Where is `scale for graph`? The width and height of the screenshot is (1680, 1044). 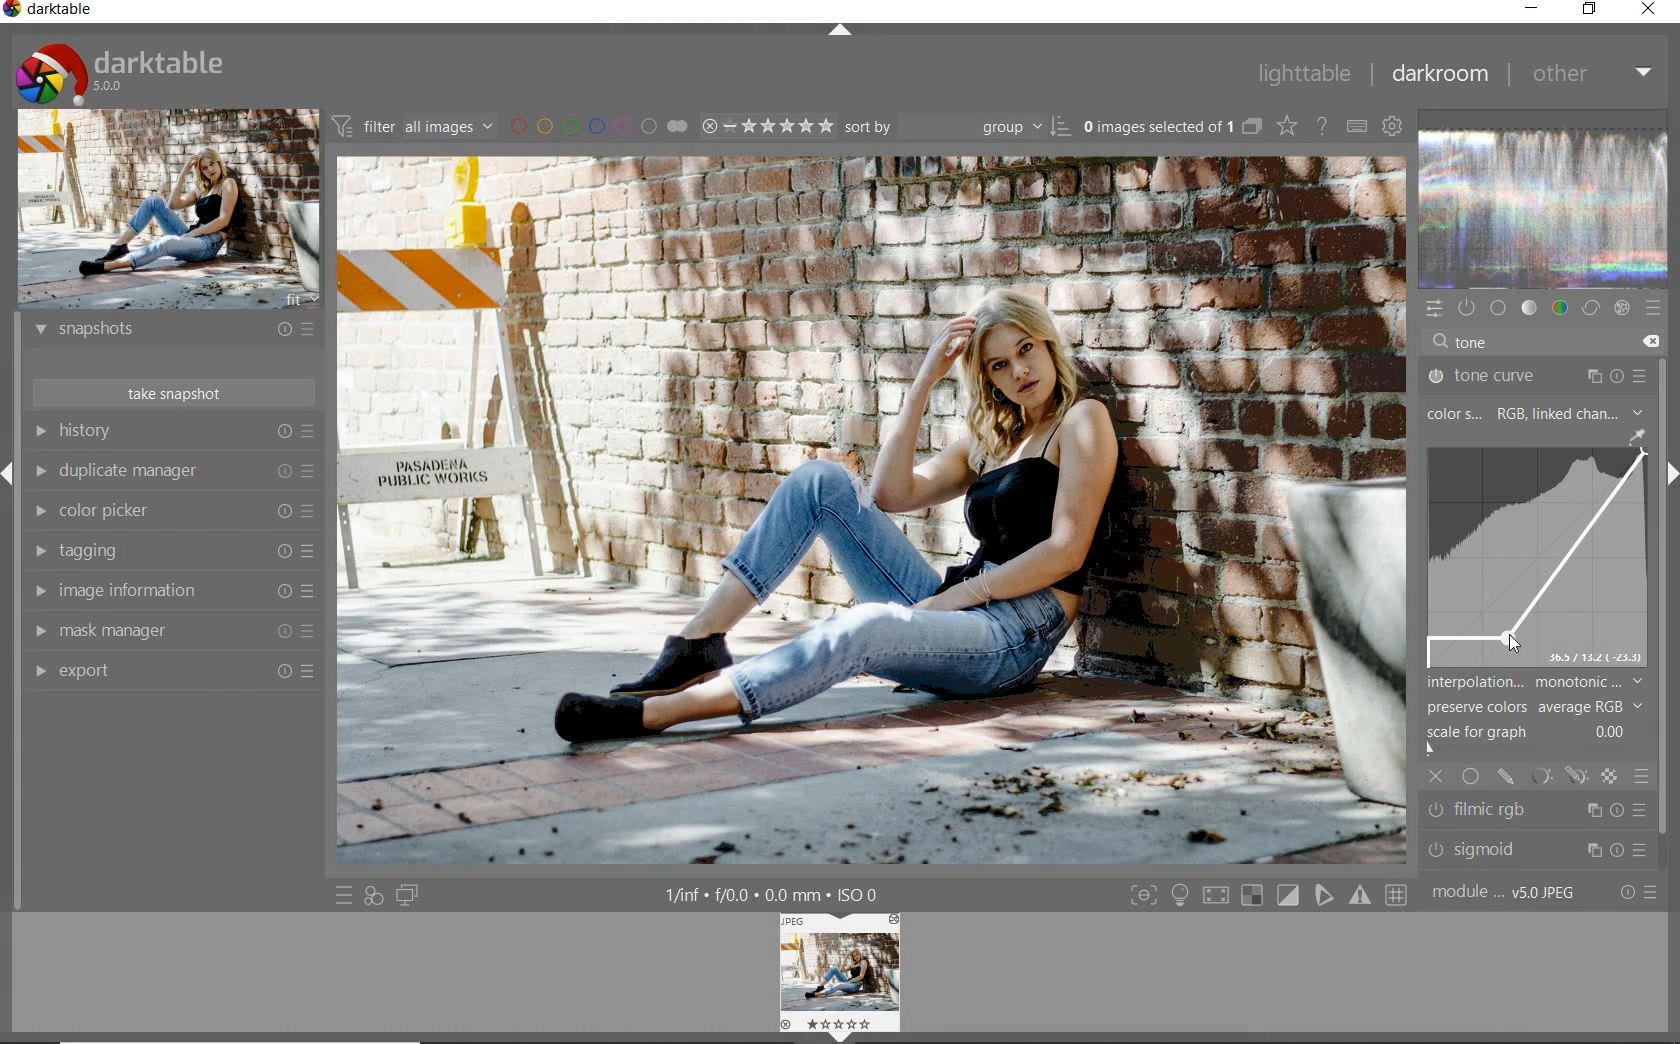 scale for graph is located at coordinates (1526, 738).